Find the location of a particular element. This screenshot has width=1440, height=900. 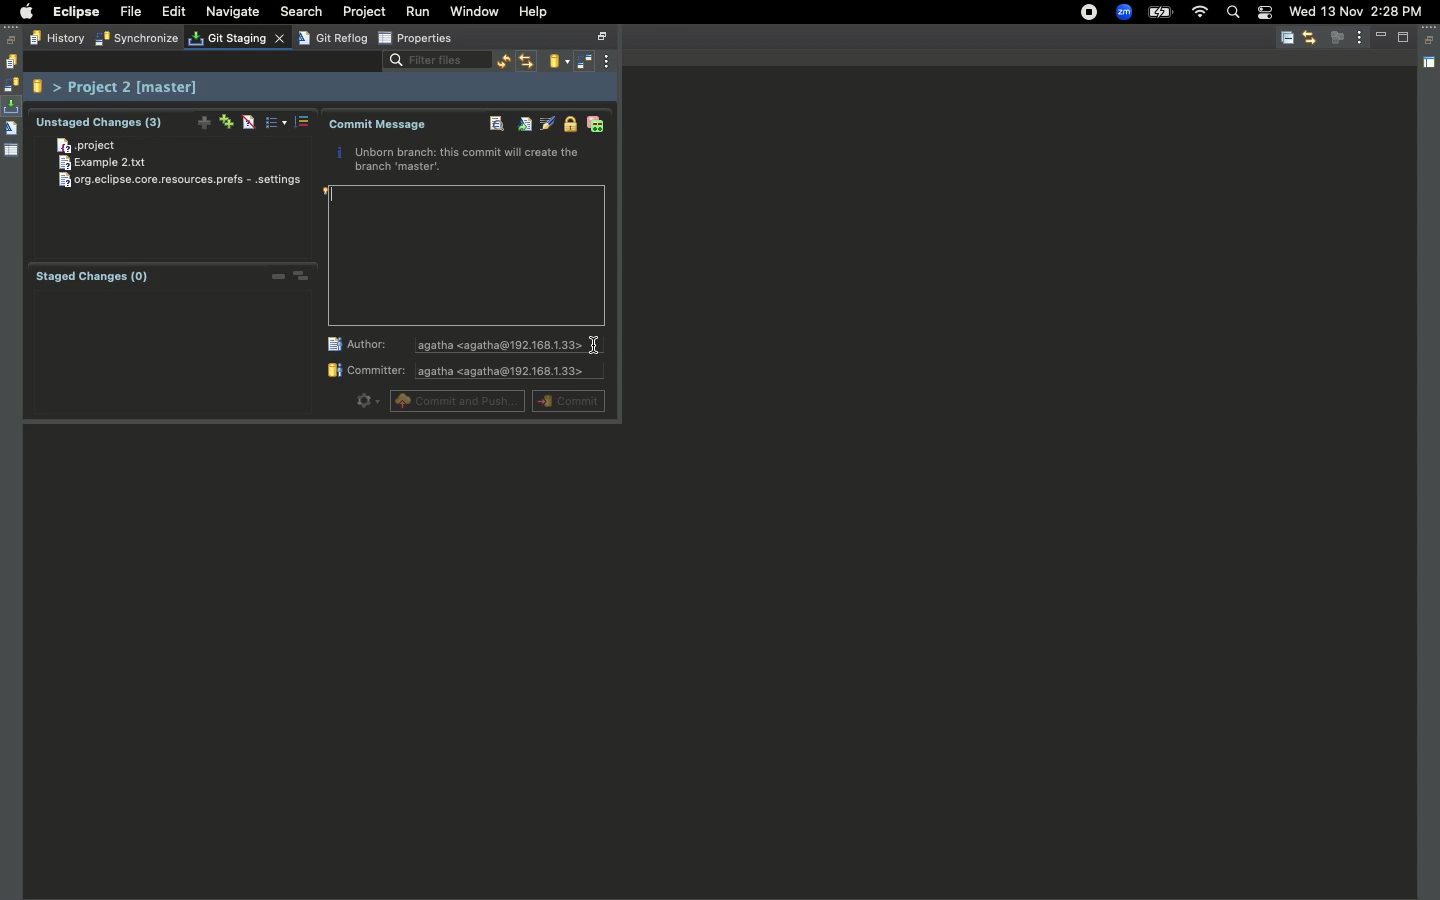

org.eclipse.core.resources.prefs-.settings is located at coordinates (184, 181).